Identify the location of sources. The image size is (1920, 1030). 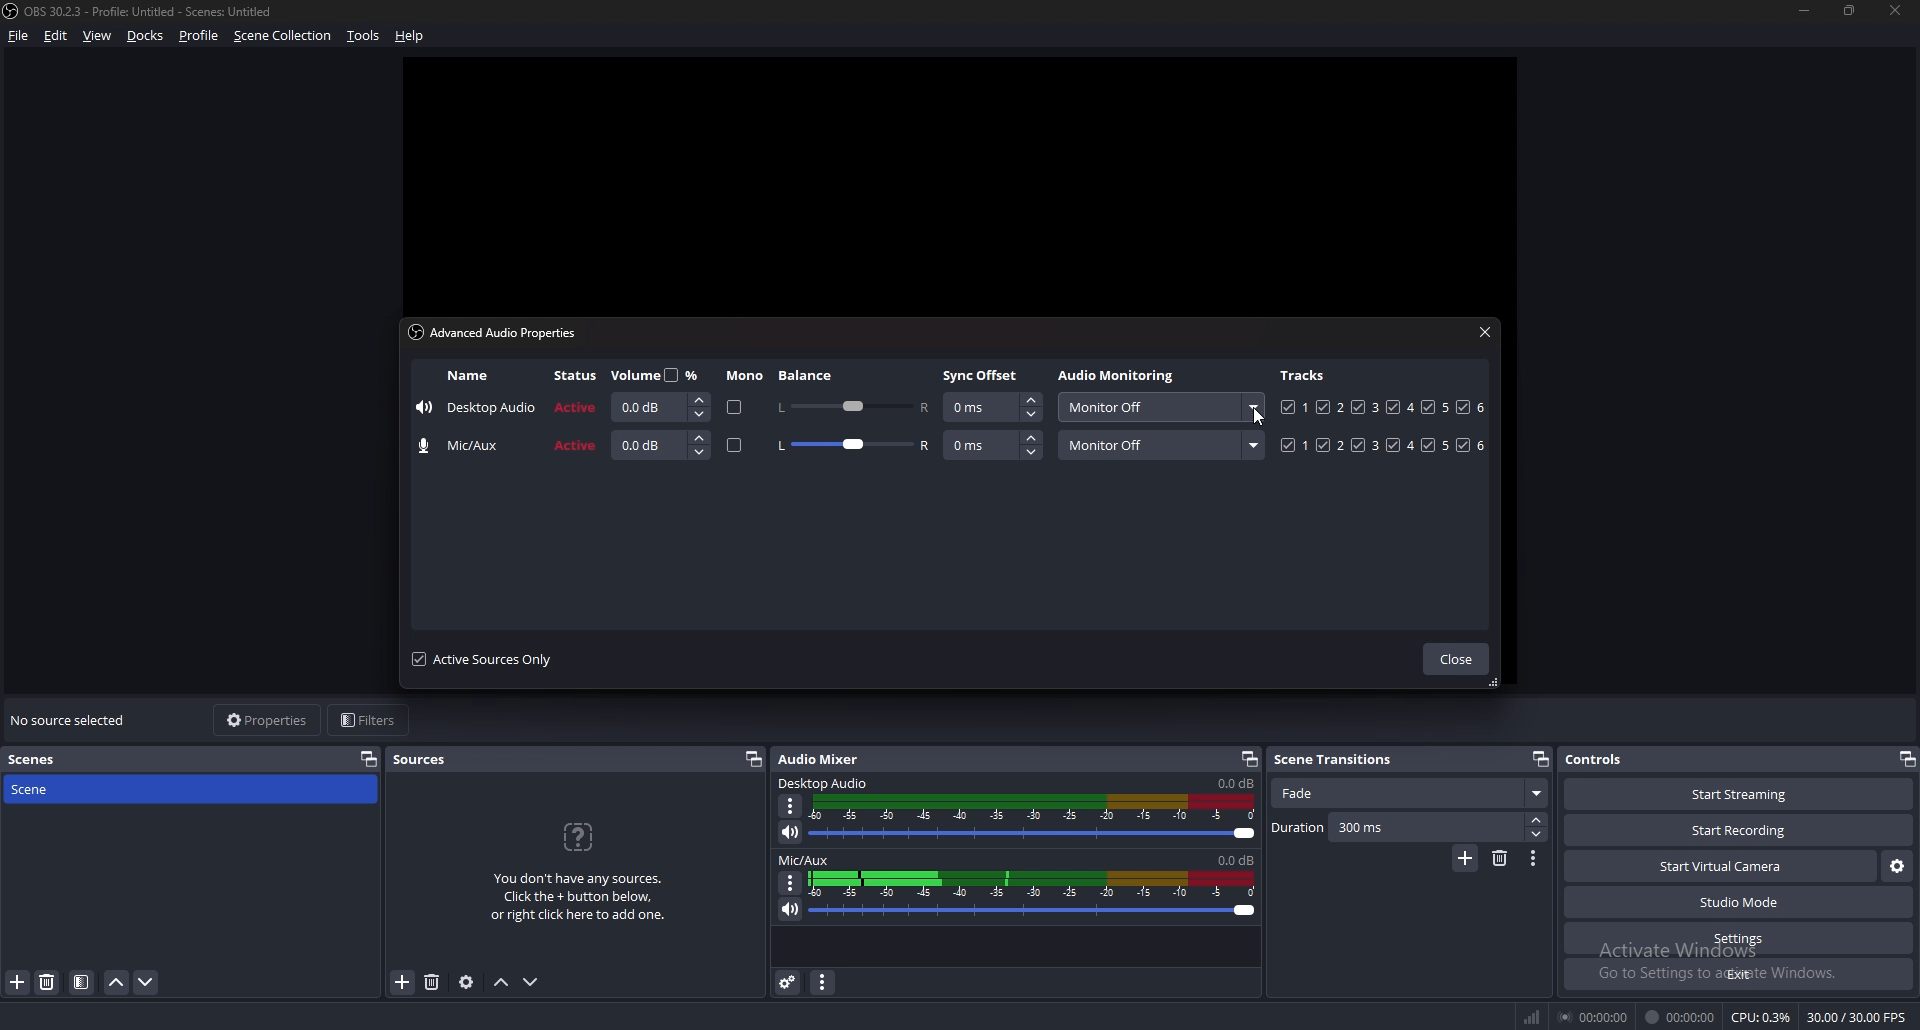
(428, 760).